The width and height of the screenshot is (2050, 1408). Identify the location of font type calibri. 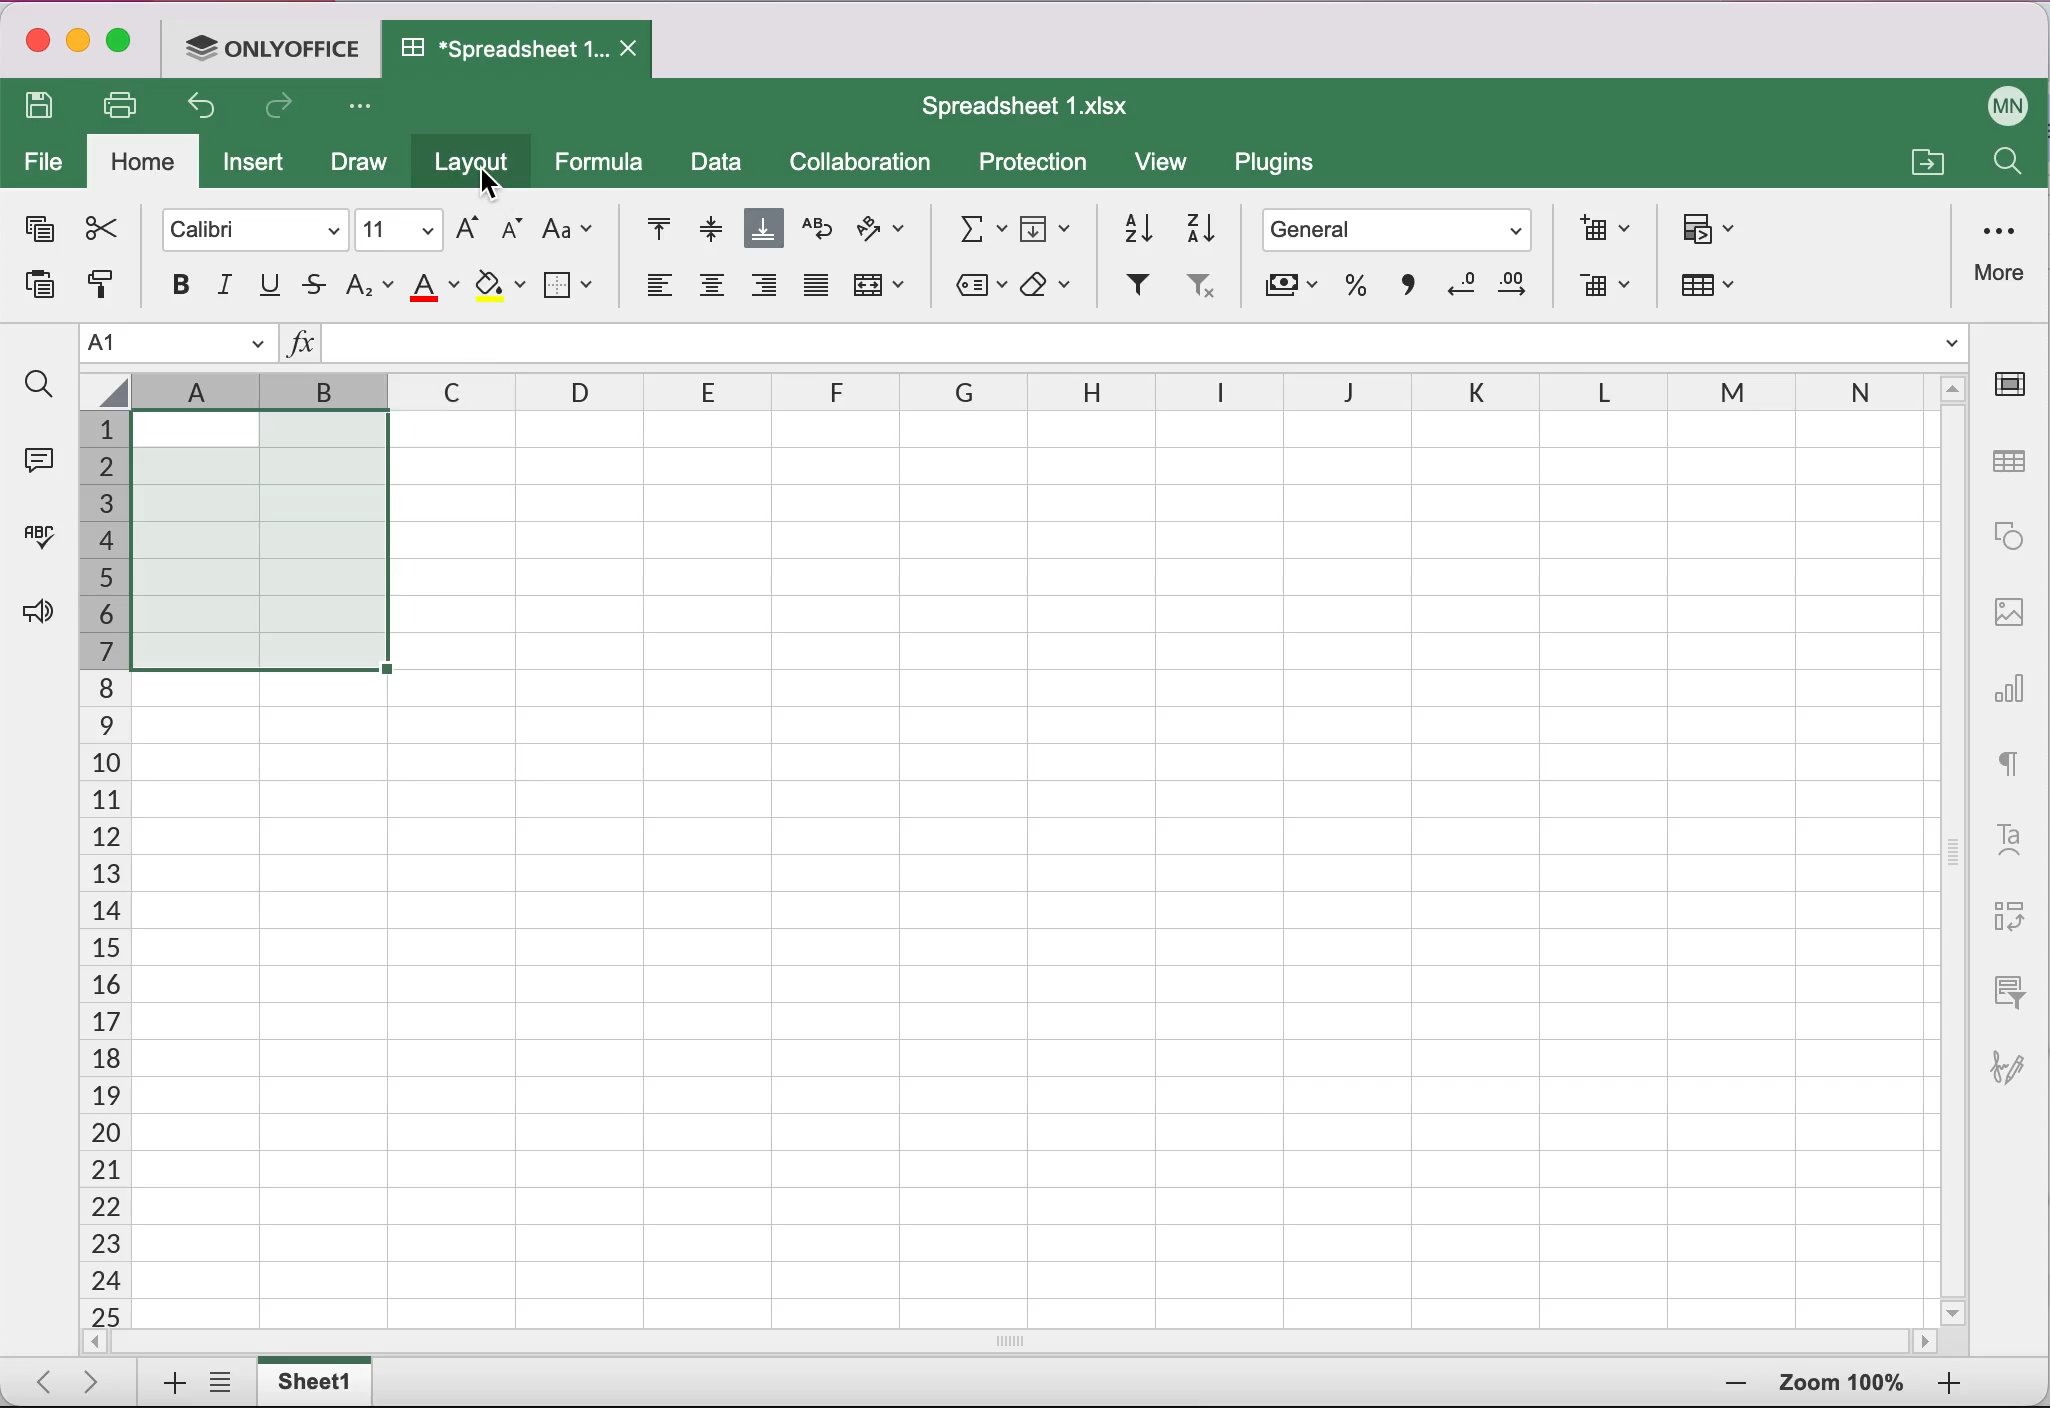
(245, 227).